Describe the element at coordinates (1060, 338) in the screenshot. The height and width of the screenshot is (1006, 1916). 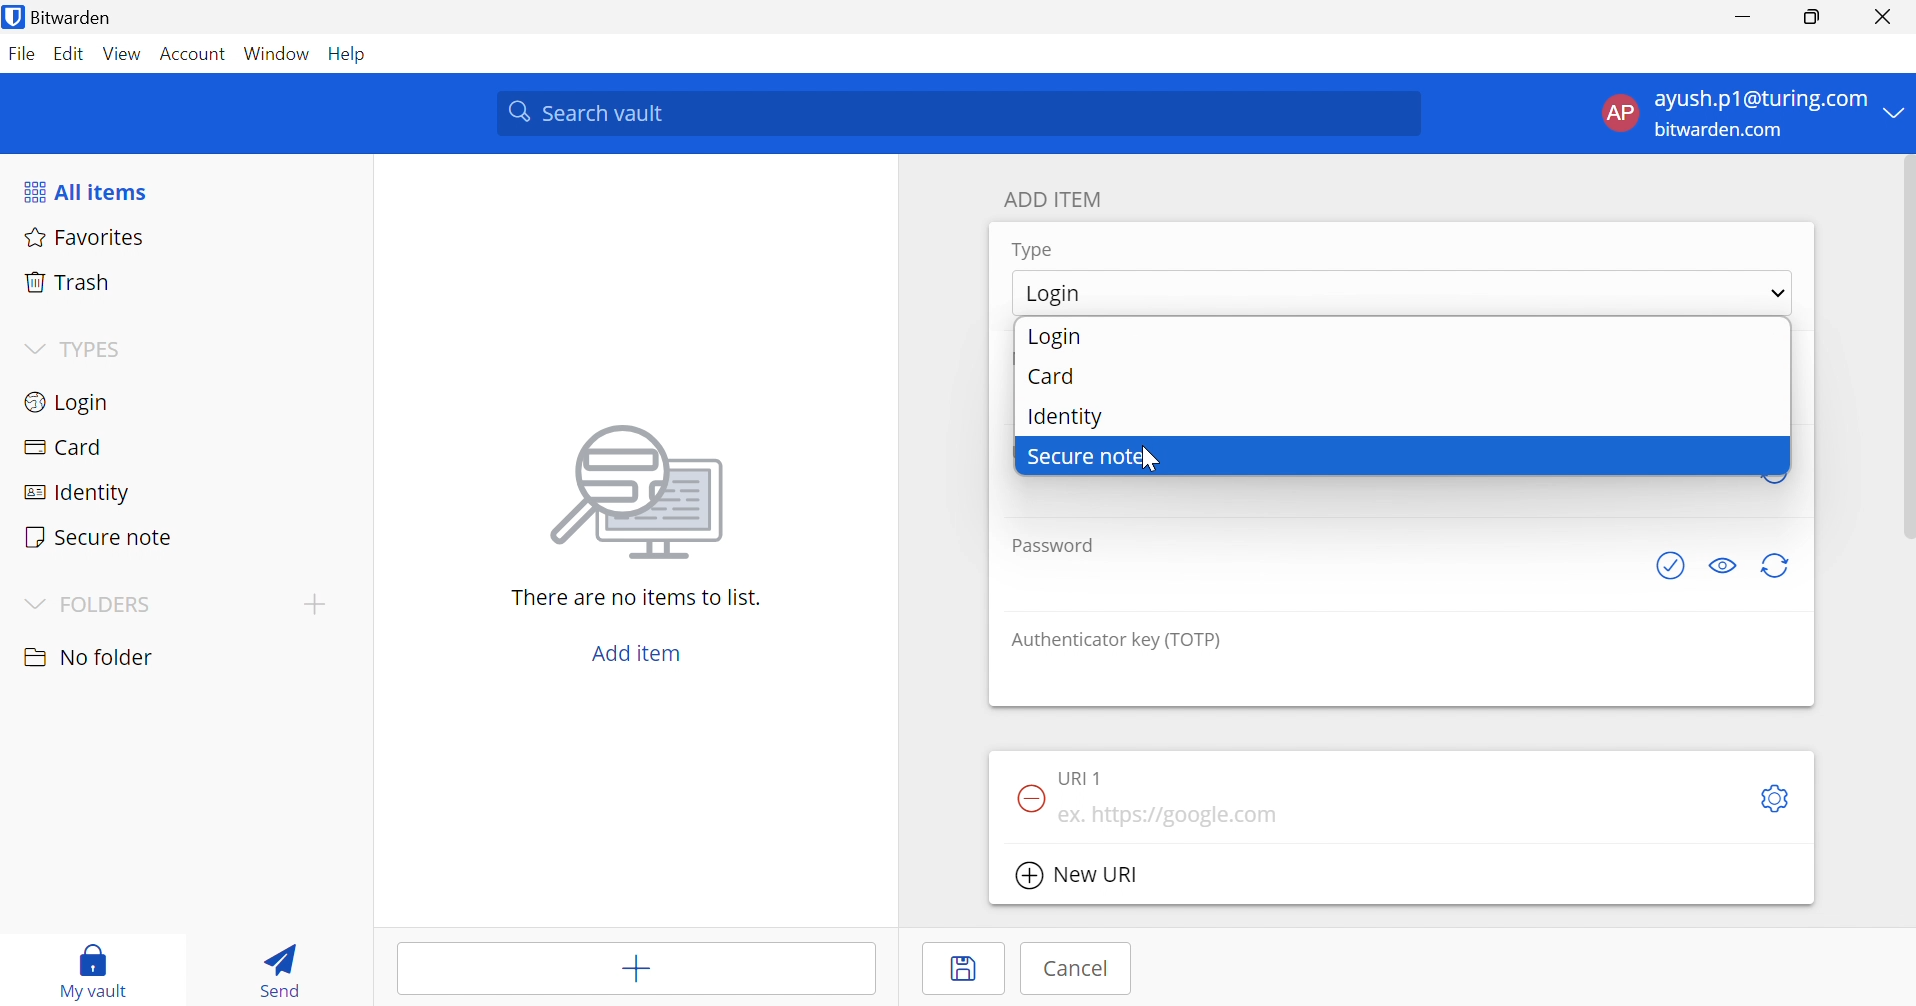
I see `Login` at that location.